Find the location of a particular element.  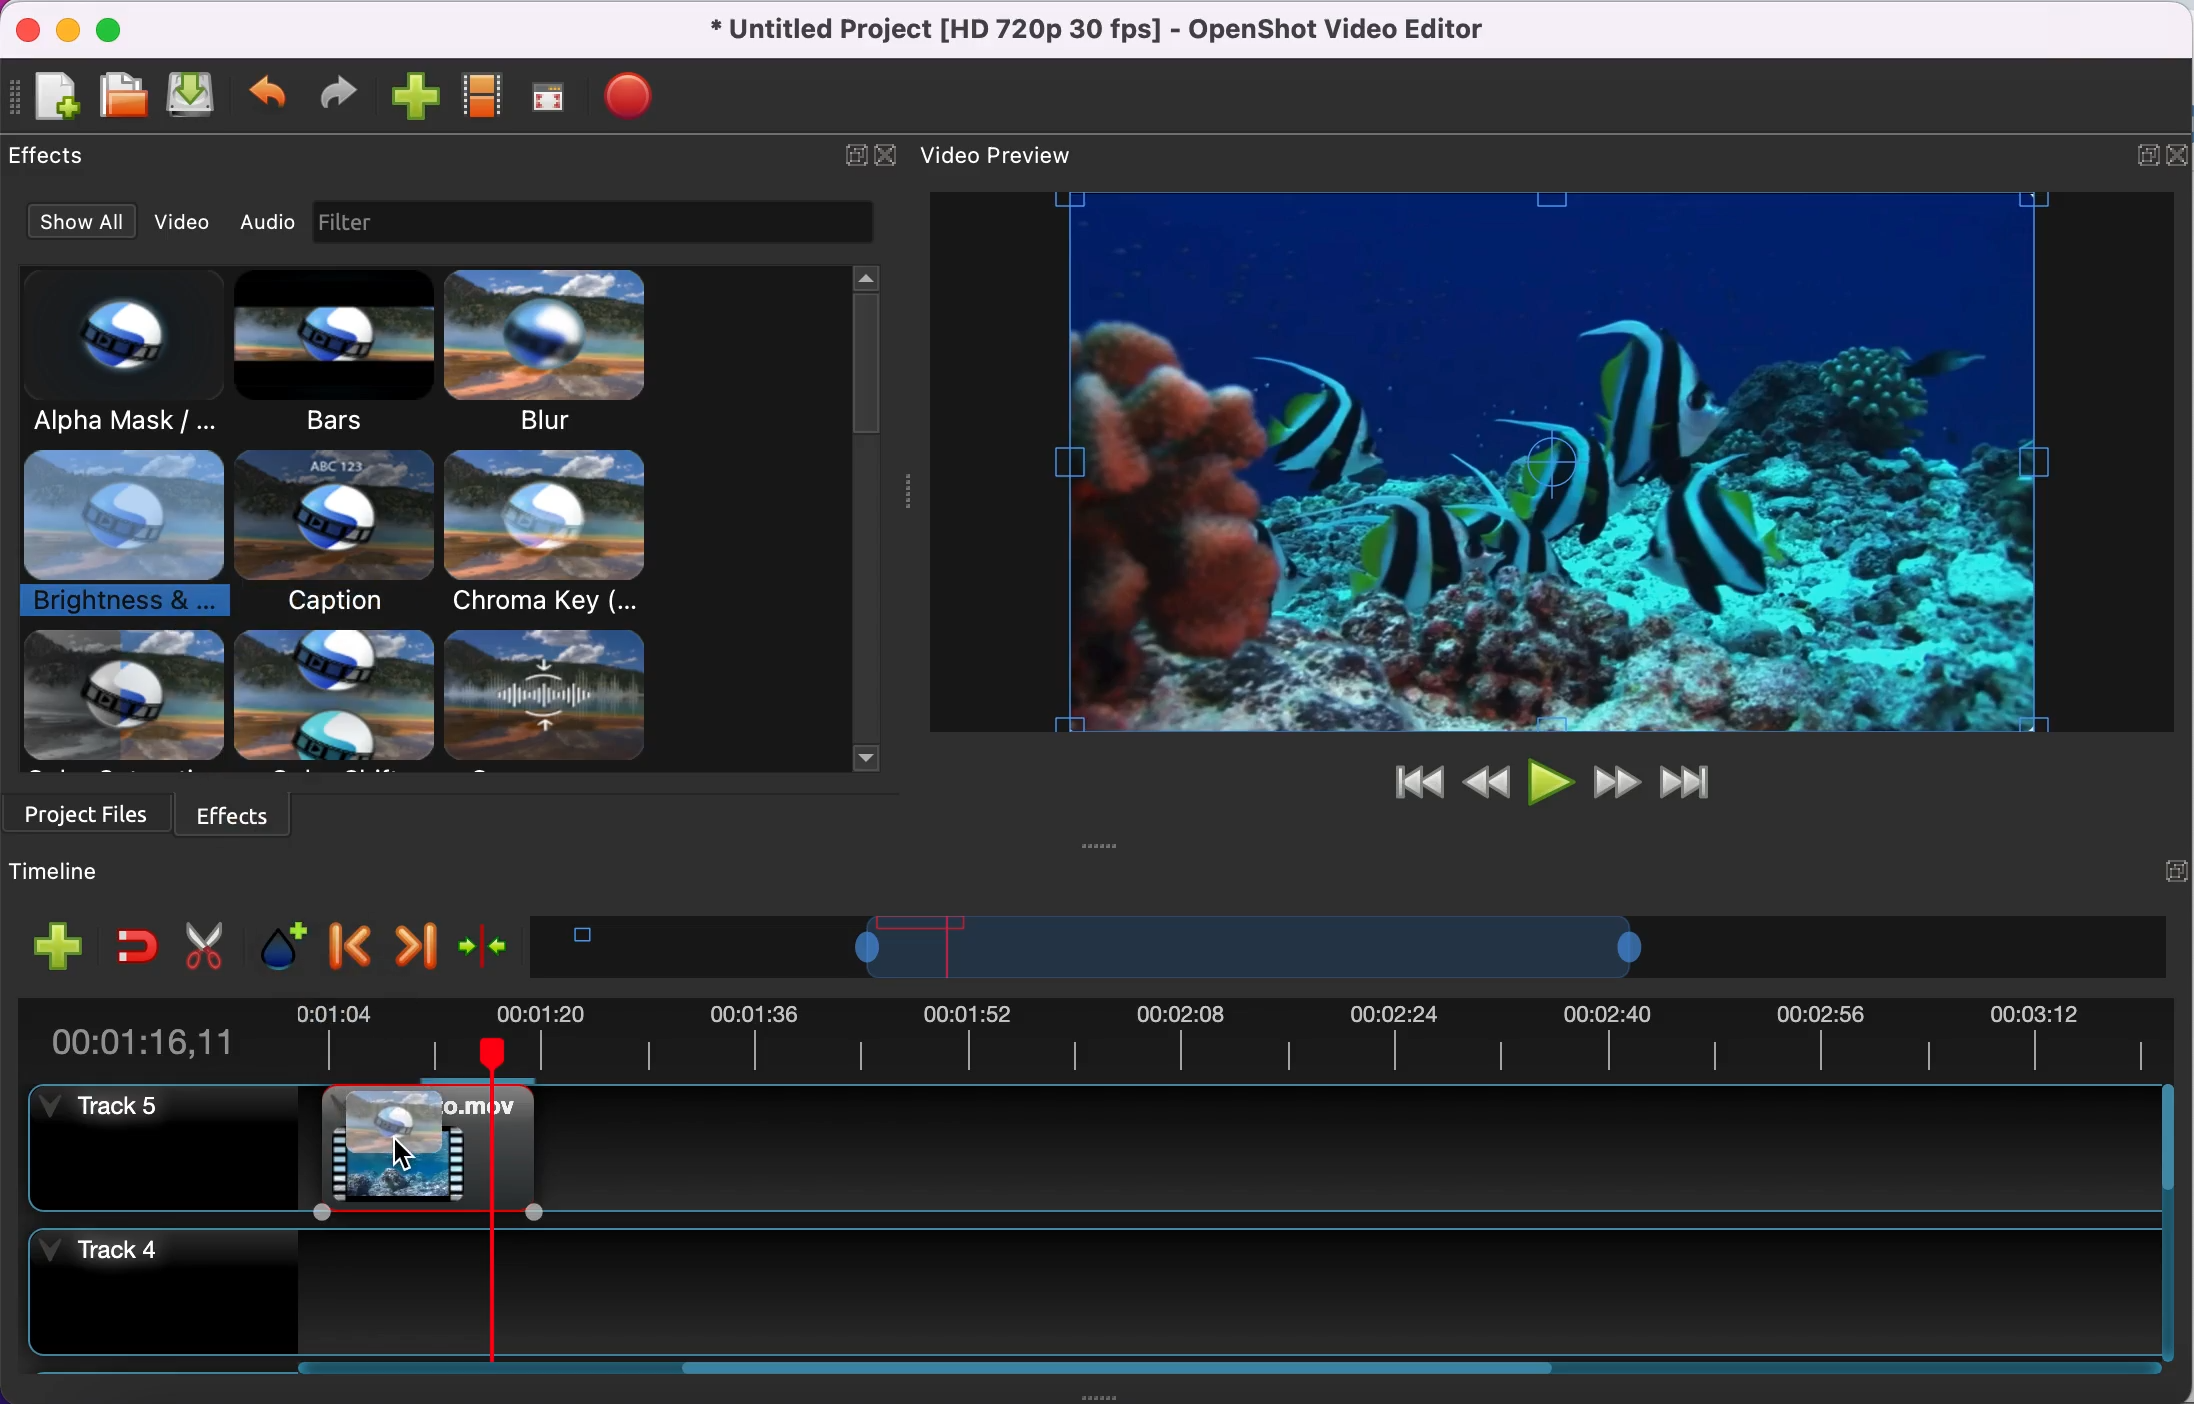

new file is located at coordinates (47, 95).